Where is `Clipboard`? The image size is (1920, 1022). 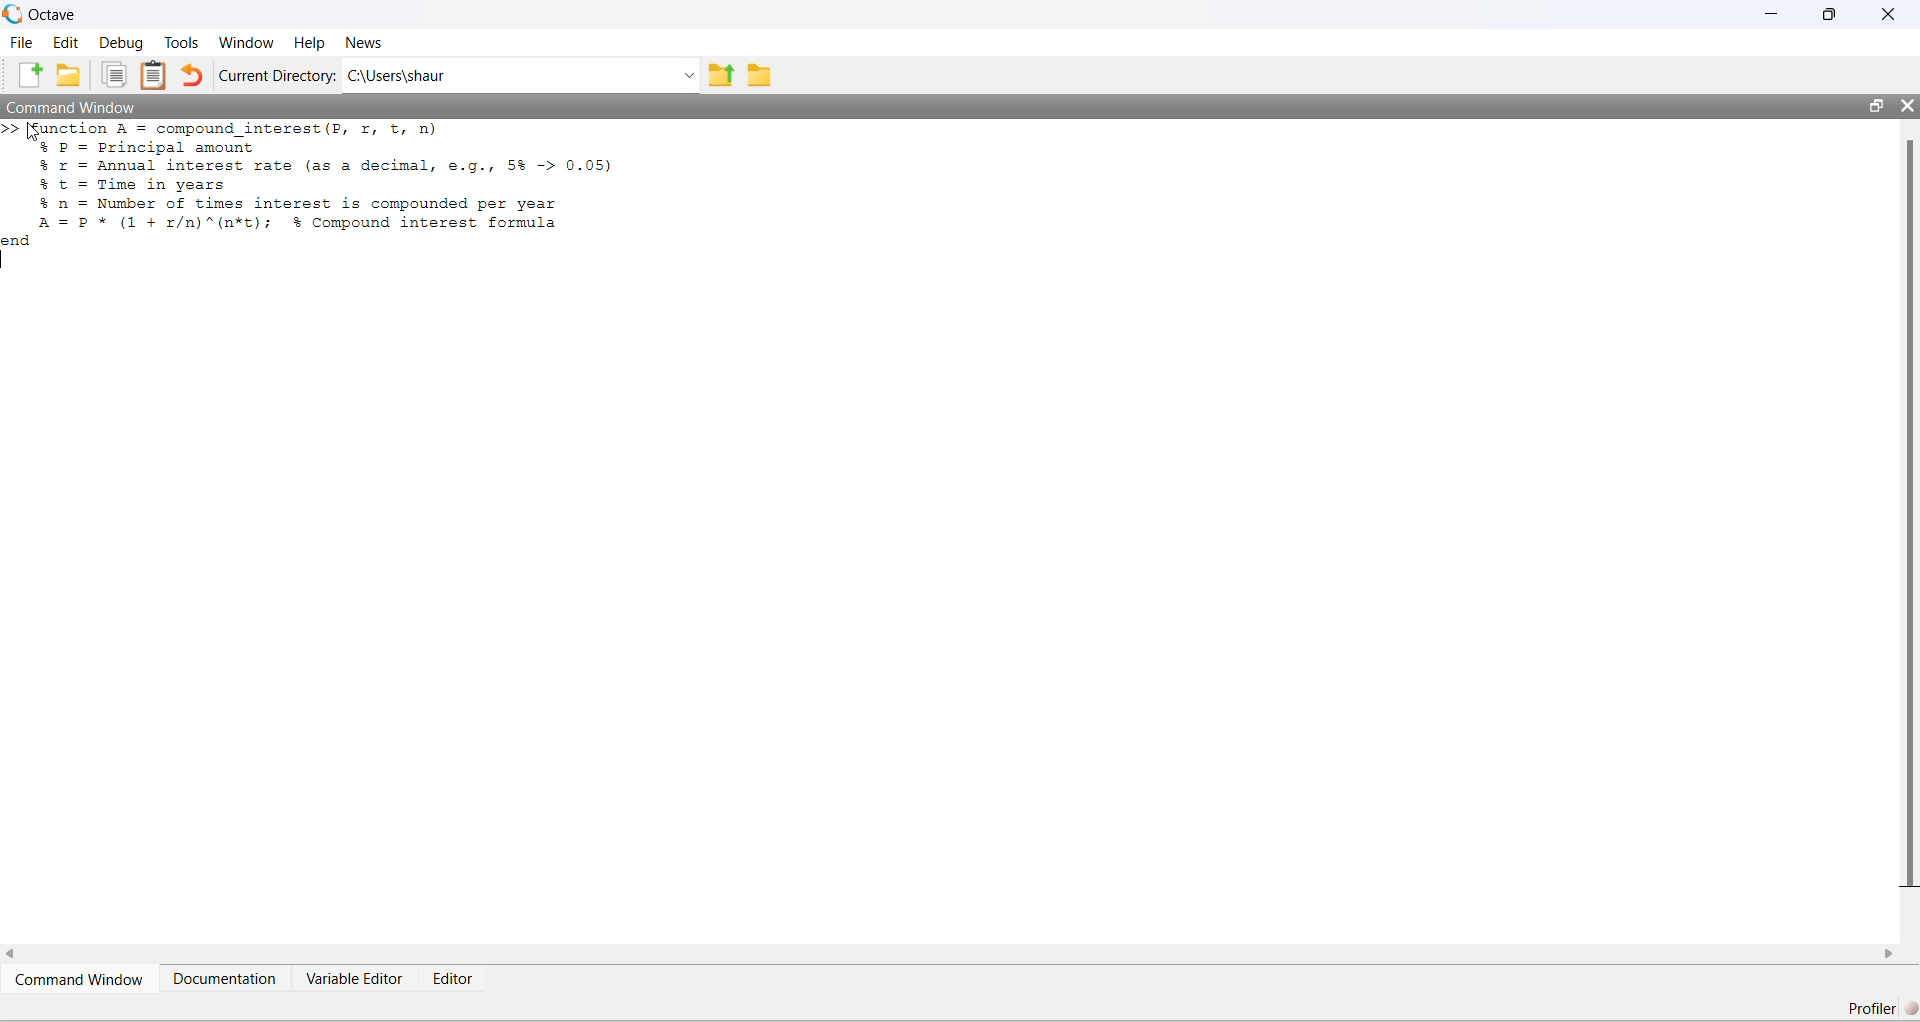 Clipboard is located at coordinates (152, 76).